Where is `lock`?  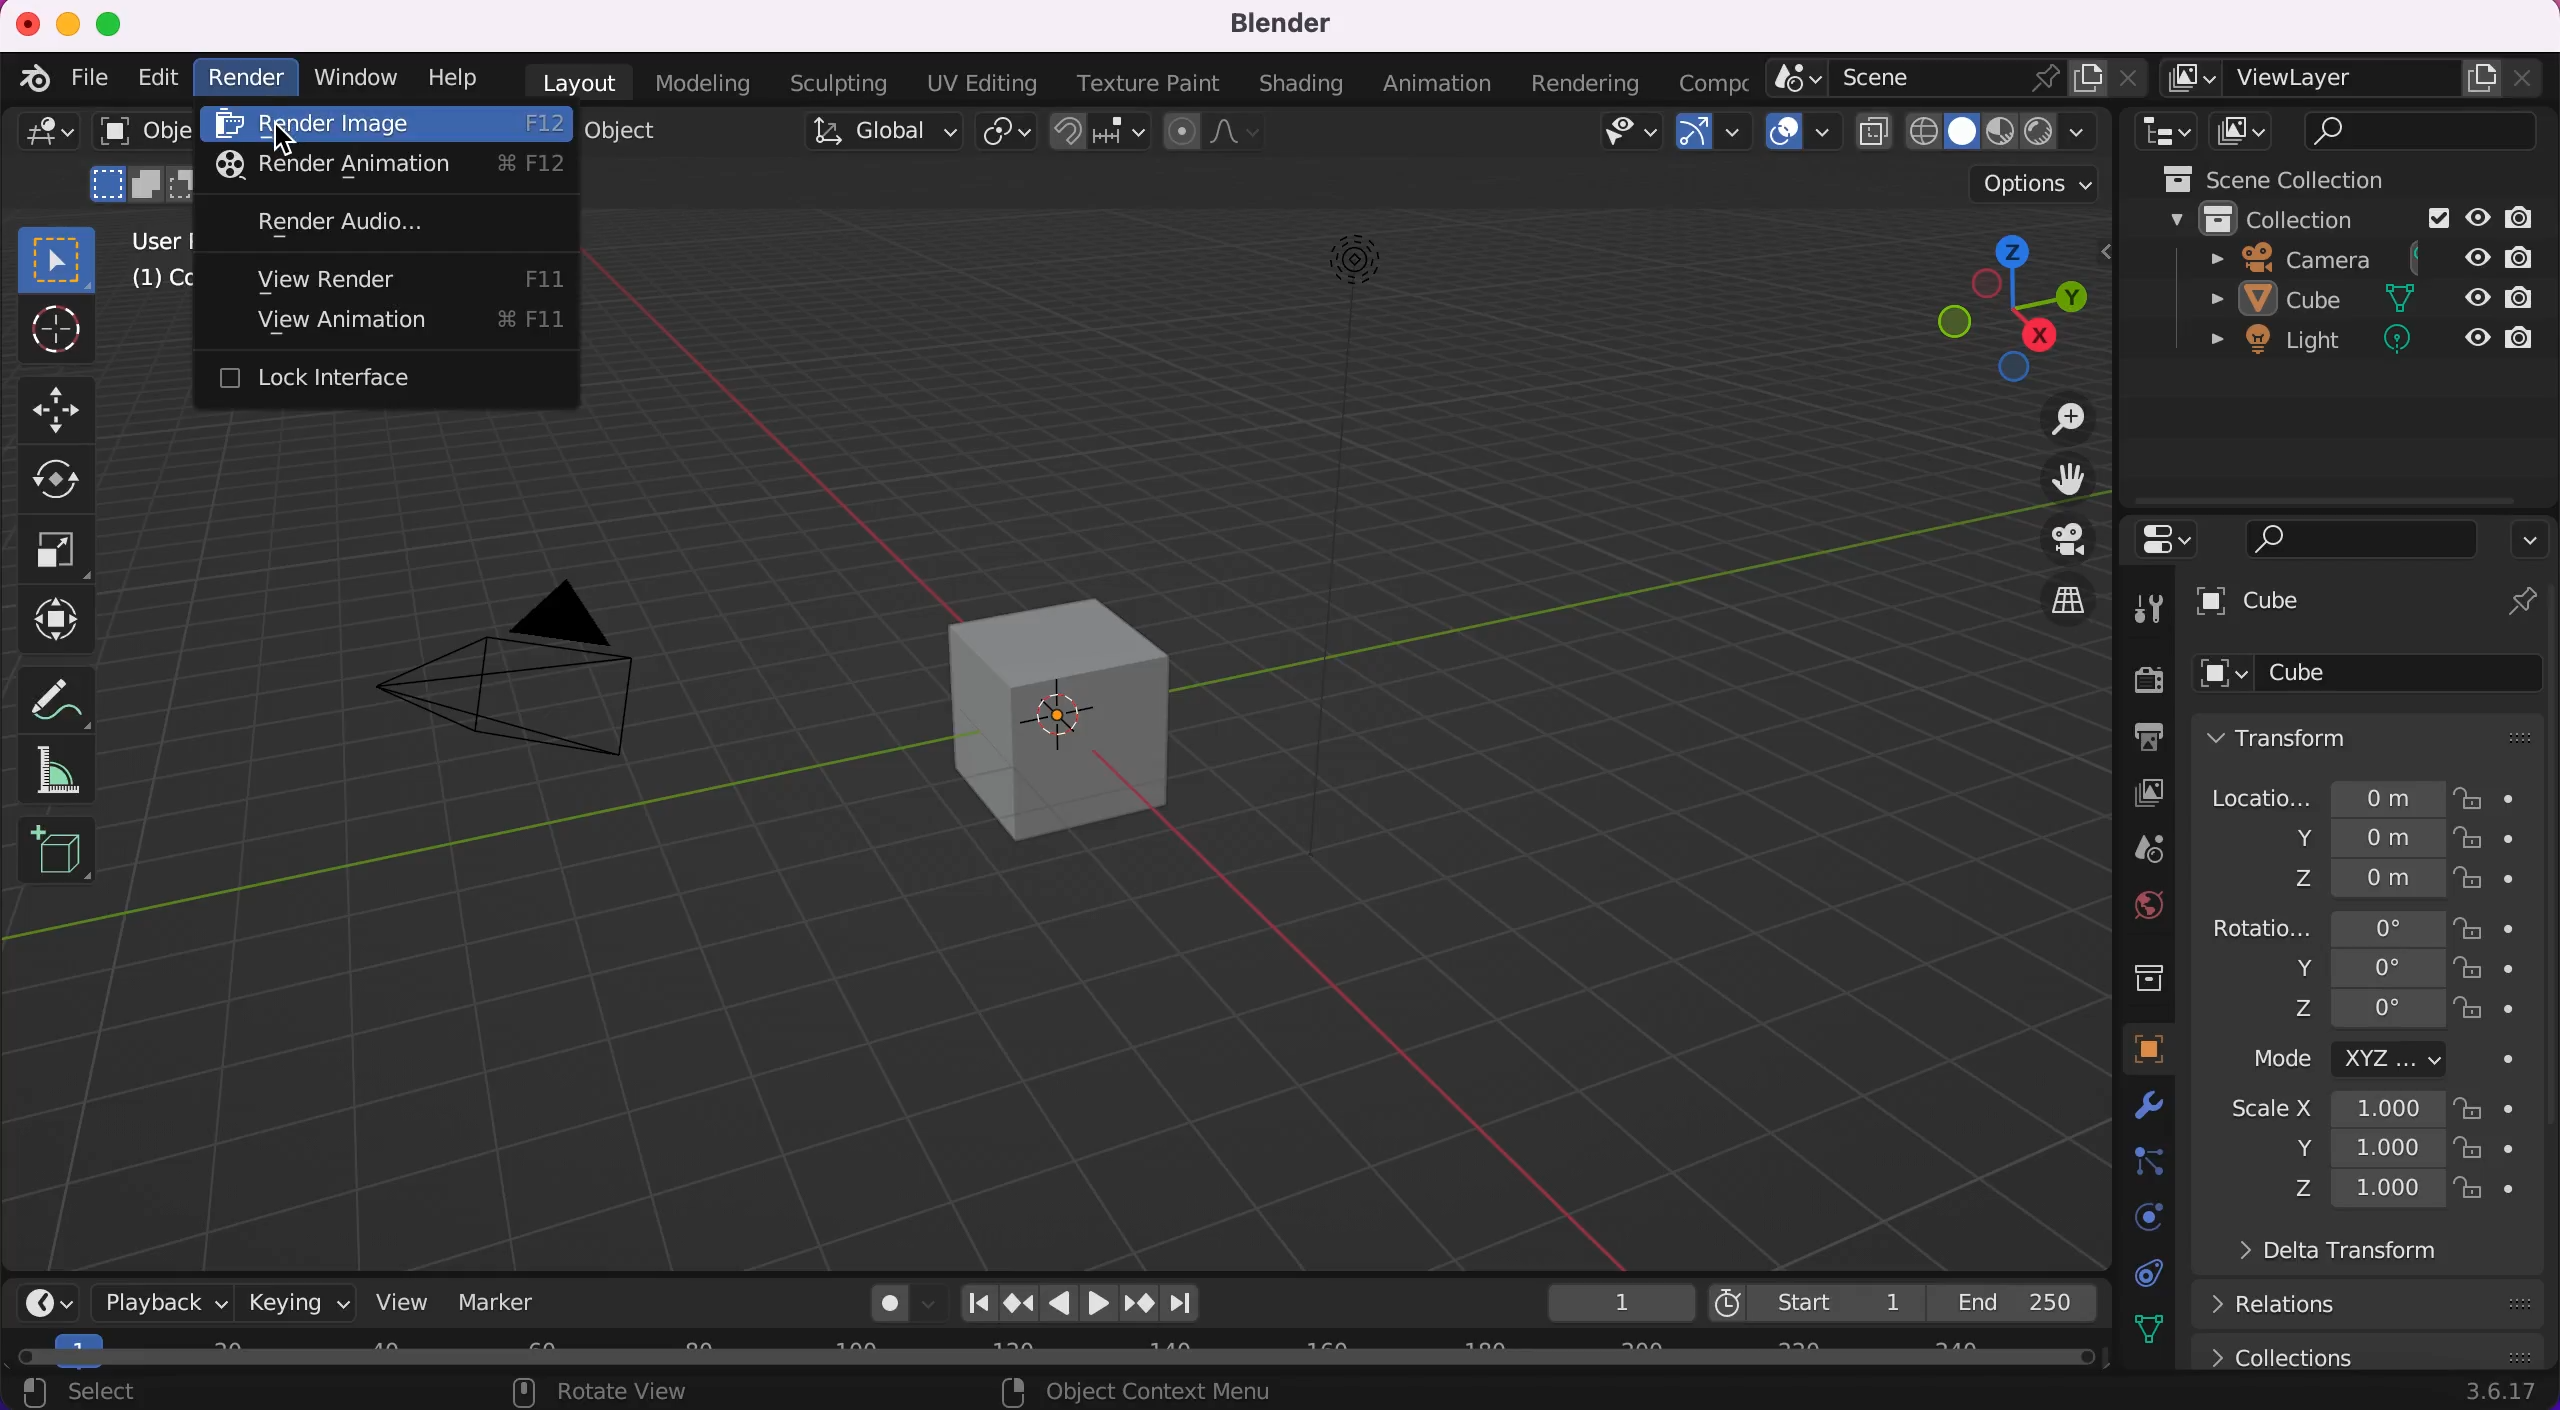 lock is located at coordinates (2492, 1151).